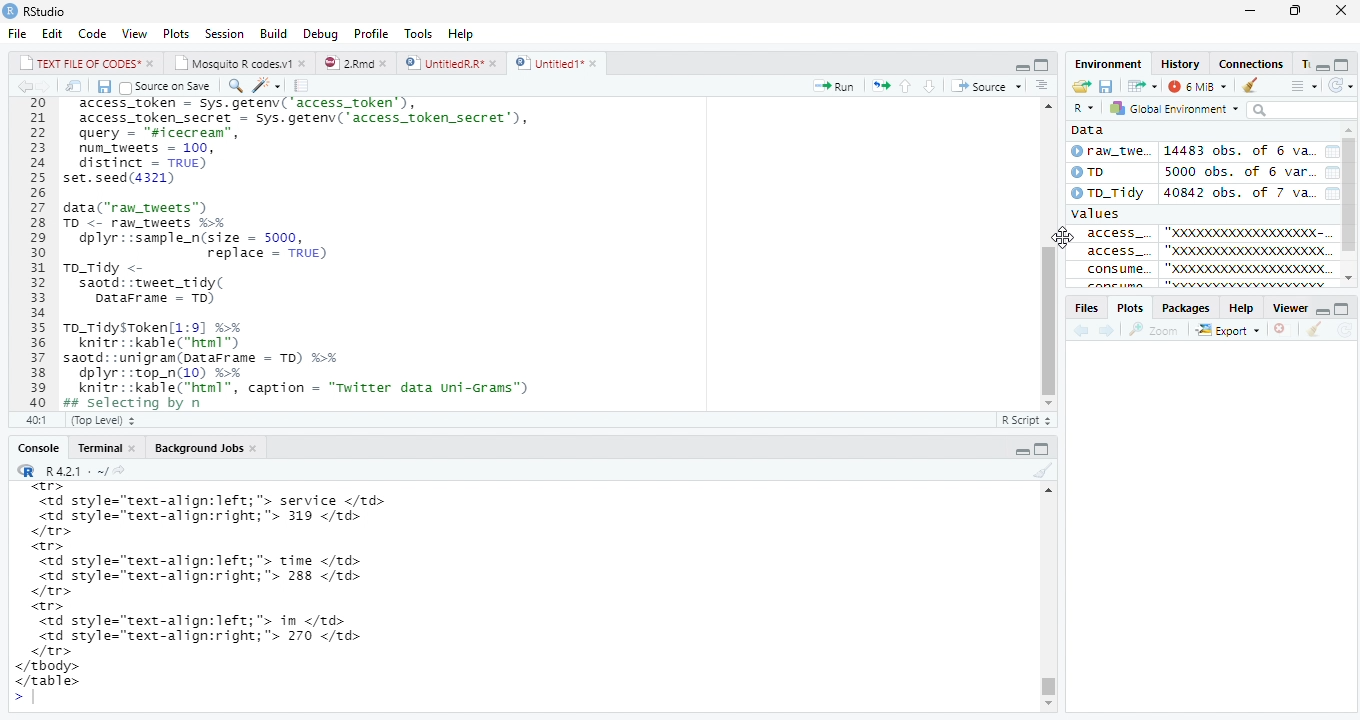 The height and width of the screenshot is (720, 1360). What do you see at coordinates (1161, 330) in the screenshot?
I see `Zoom ` at bounding box center [1161, 330].